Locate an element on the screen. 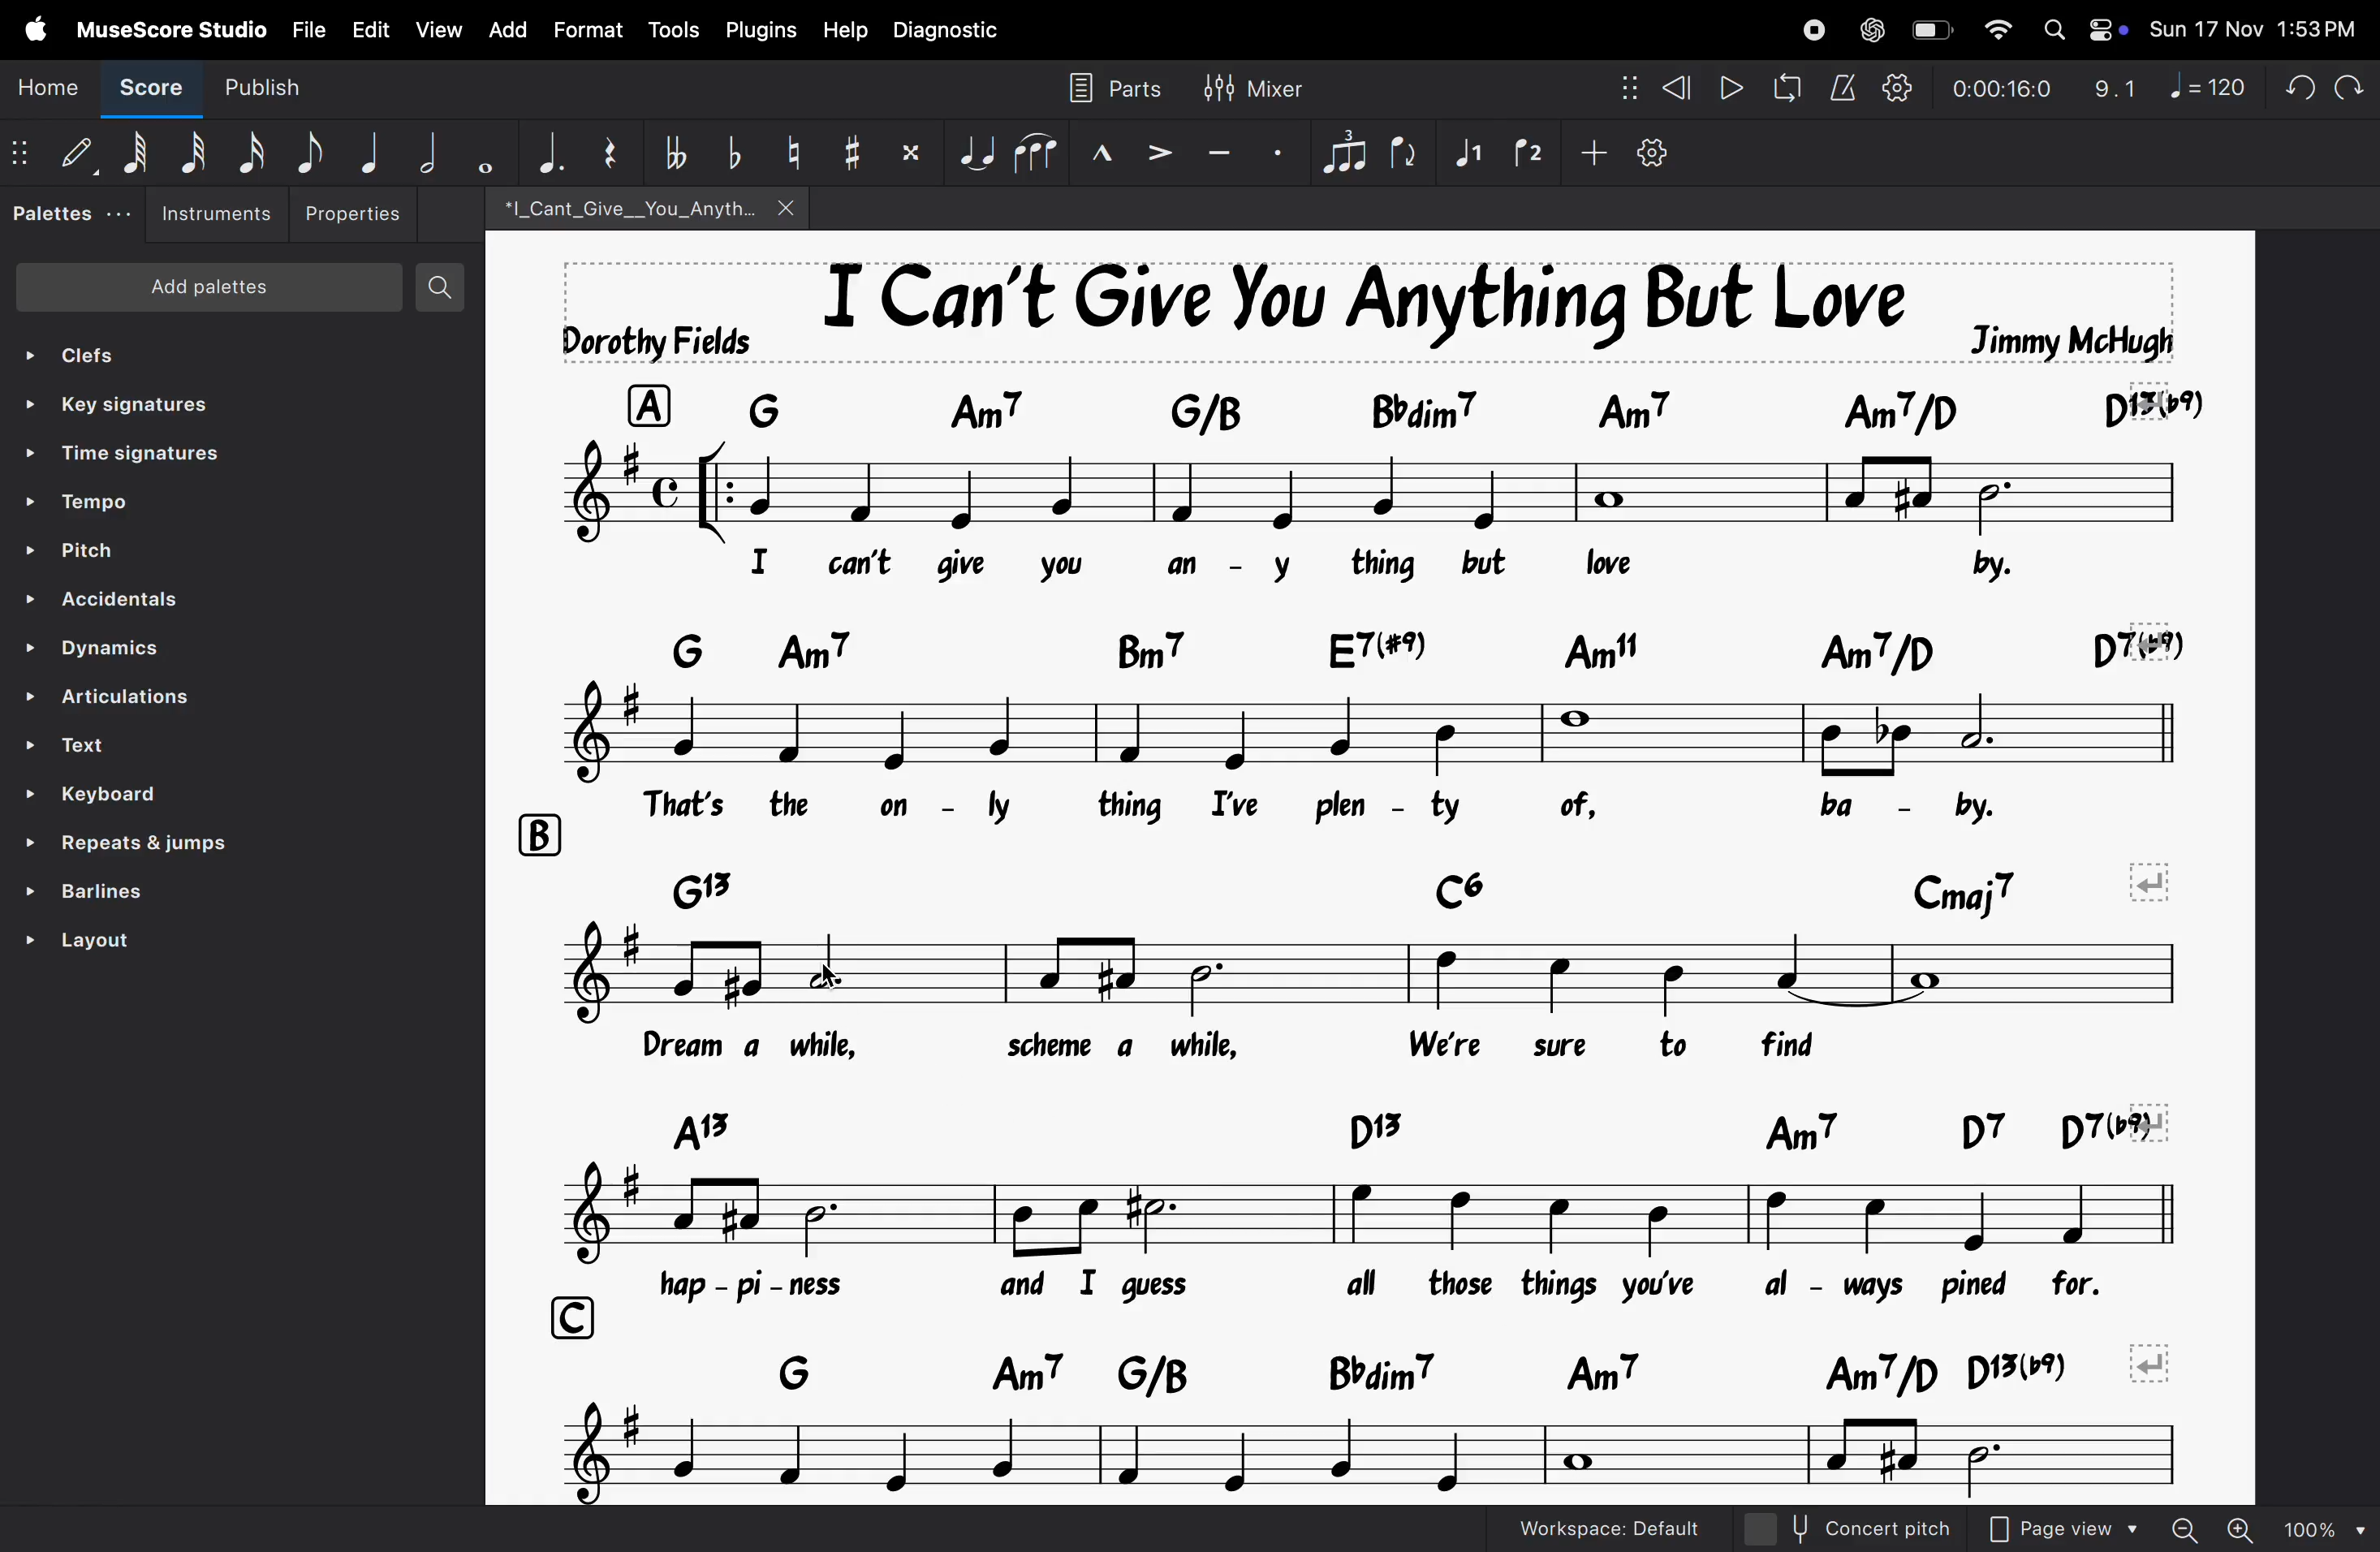  64 note is located at coordinates (134, 156).